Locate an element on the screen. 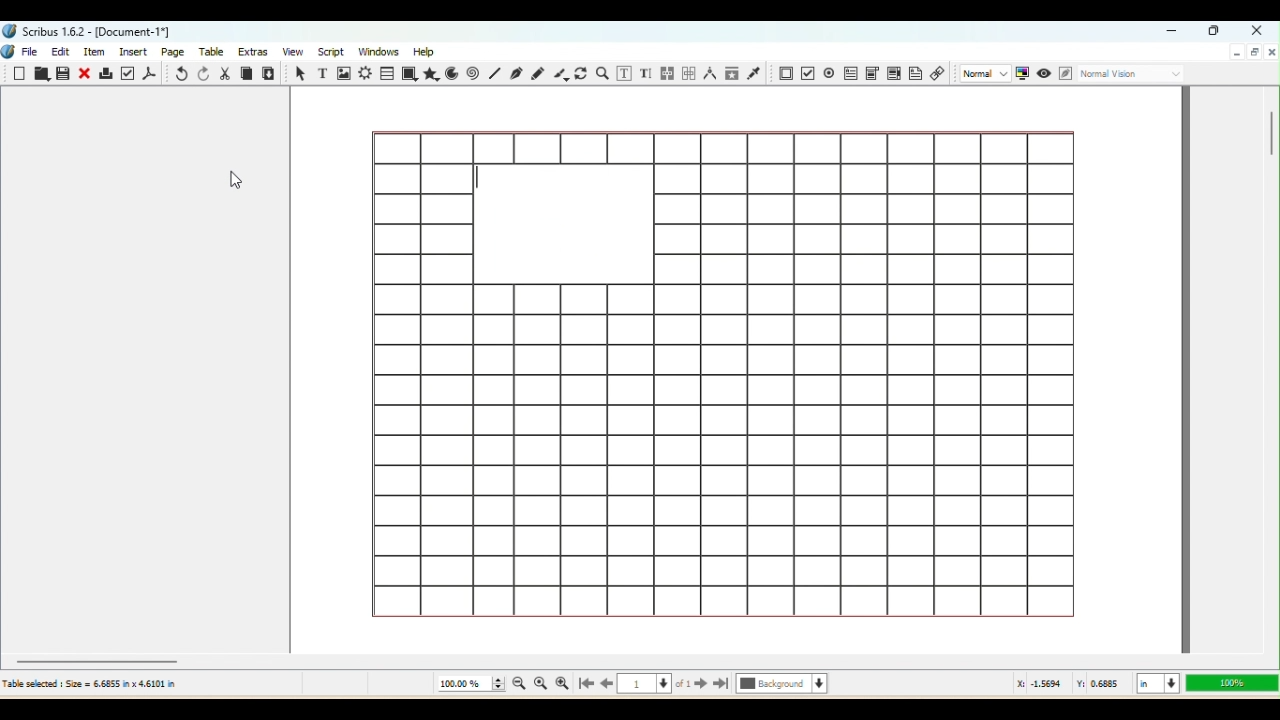  PDF Radio button is located at coordinates (807, 73).